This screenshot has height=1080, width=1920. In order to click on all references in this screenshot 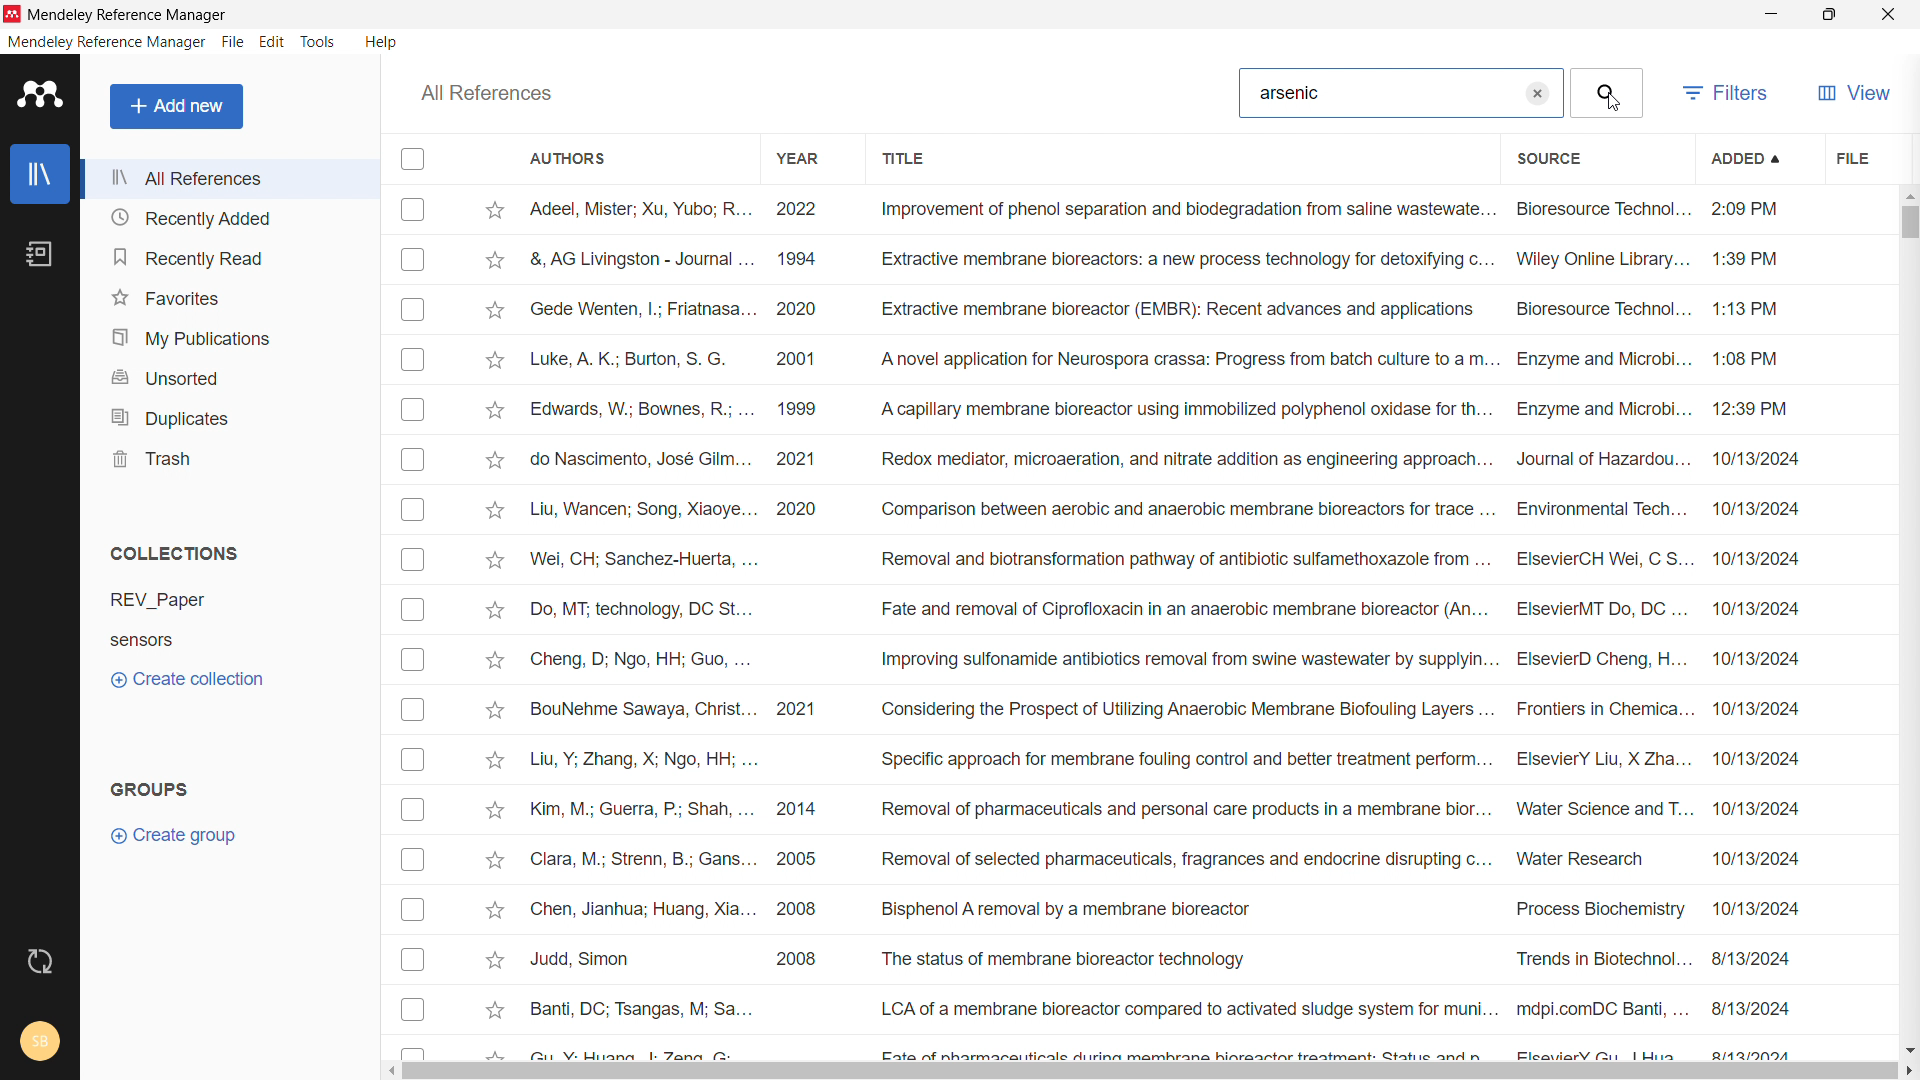, I will do `click(230, 180)`.